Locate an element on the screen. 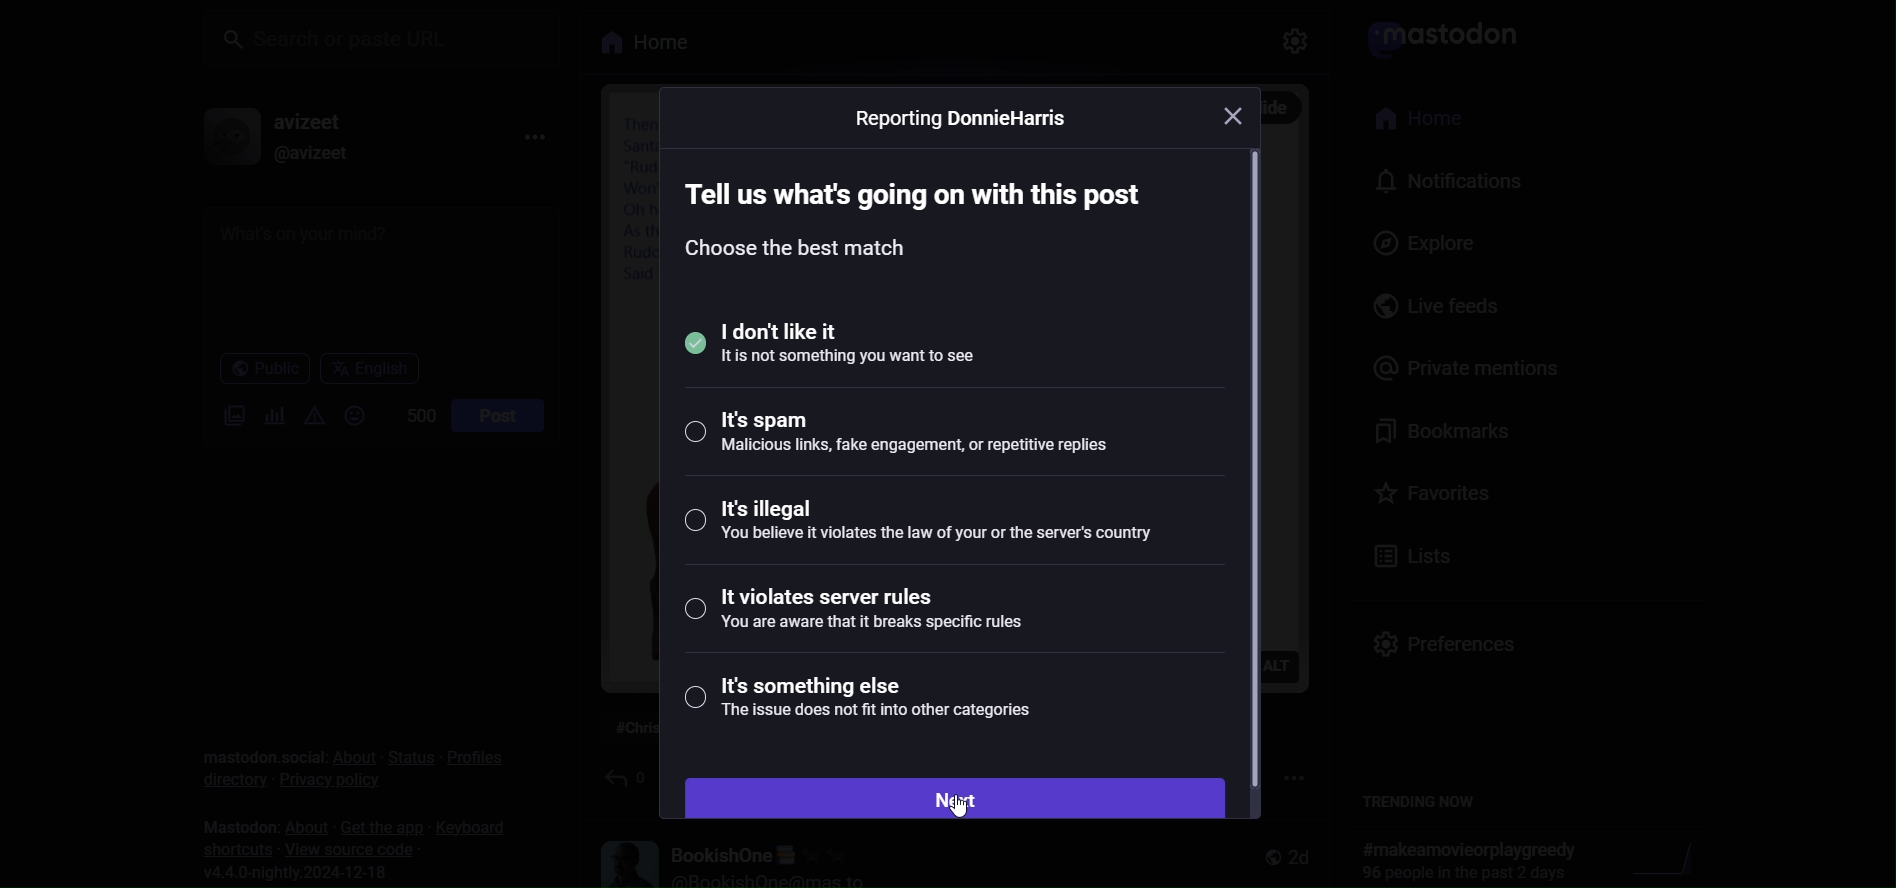  scroll bar is located at coordinates (1261, 469).